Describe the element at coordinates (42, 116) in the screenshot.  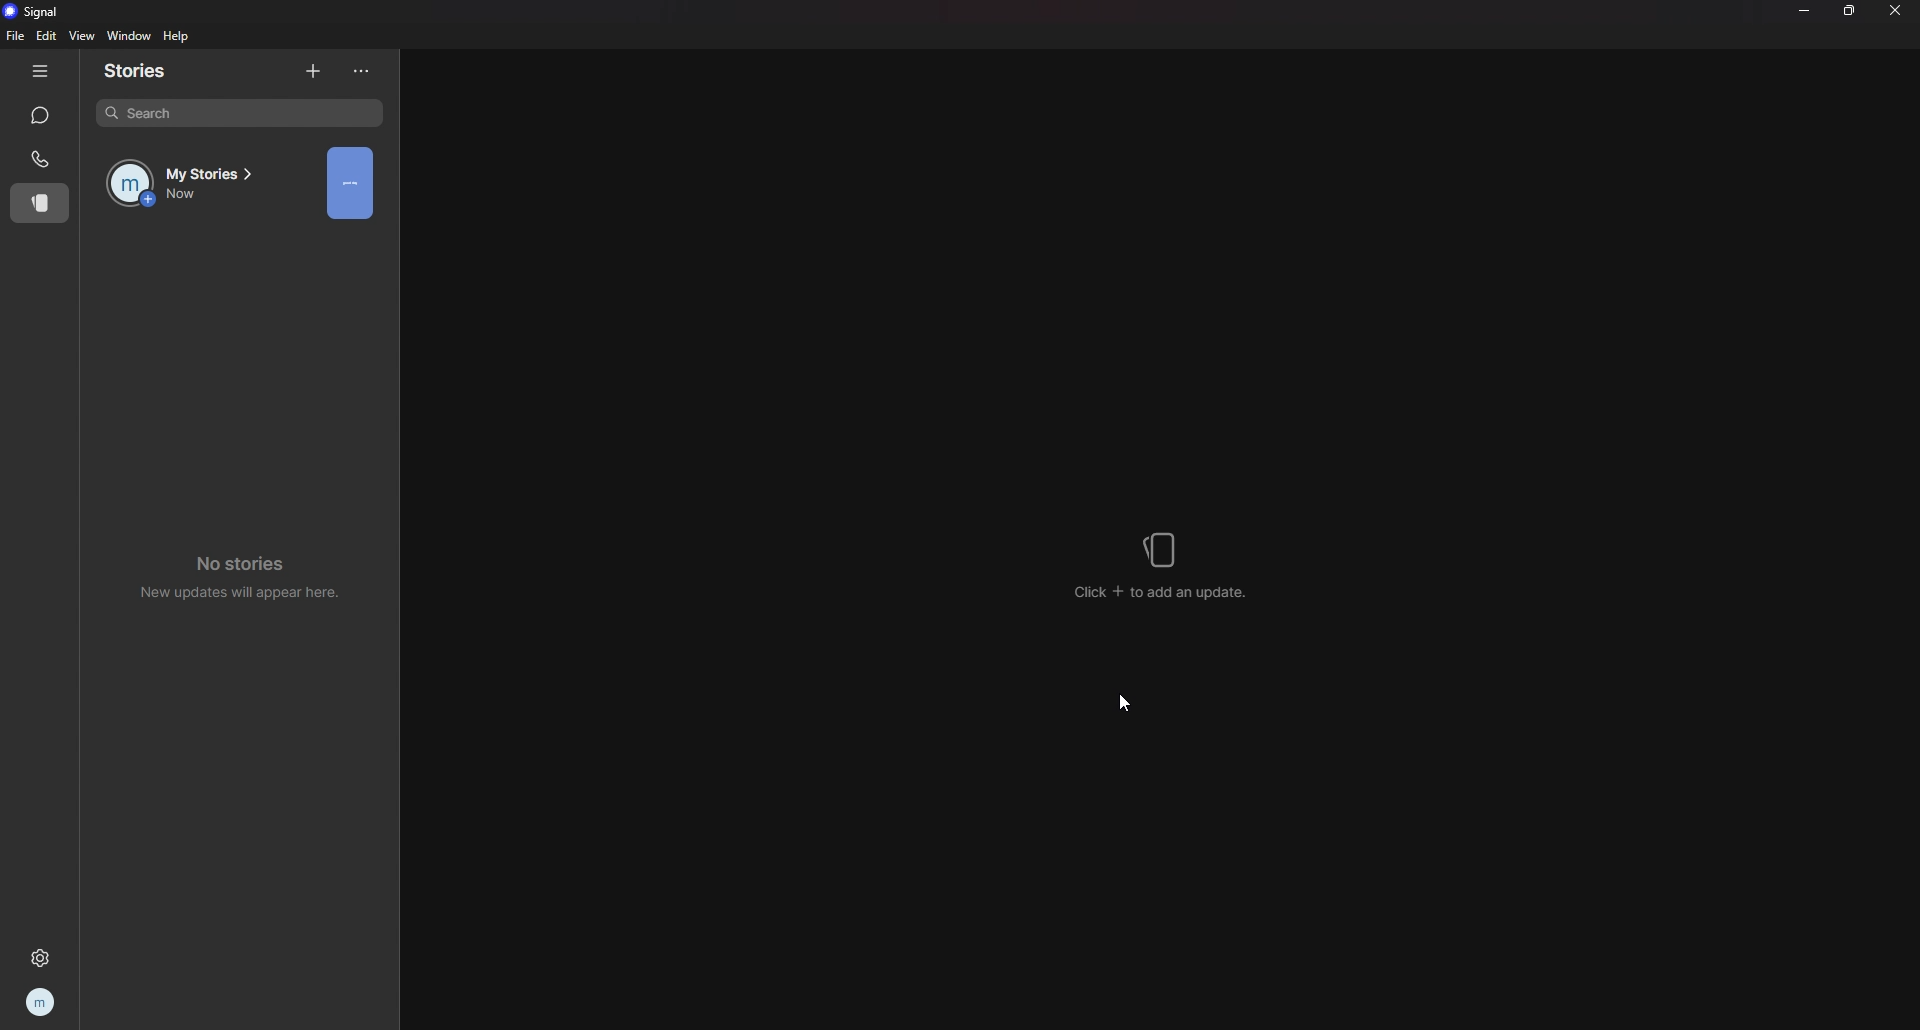
I see `chats` at that location.